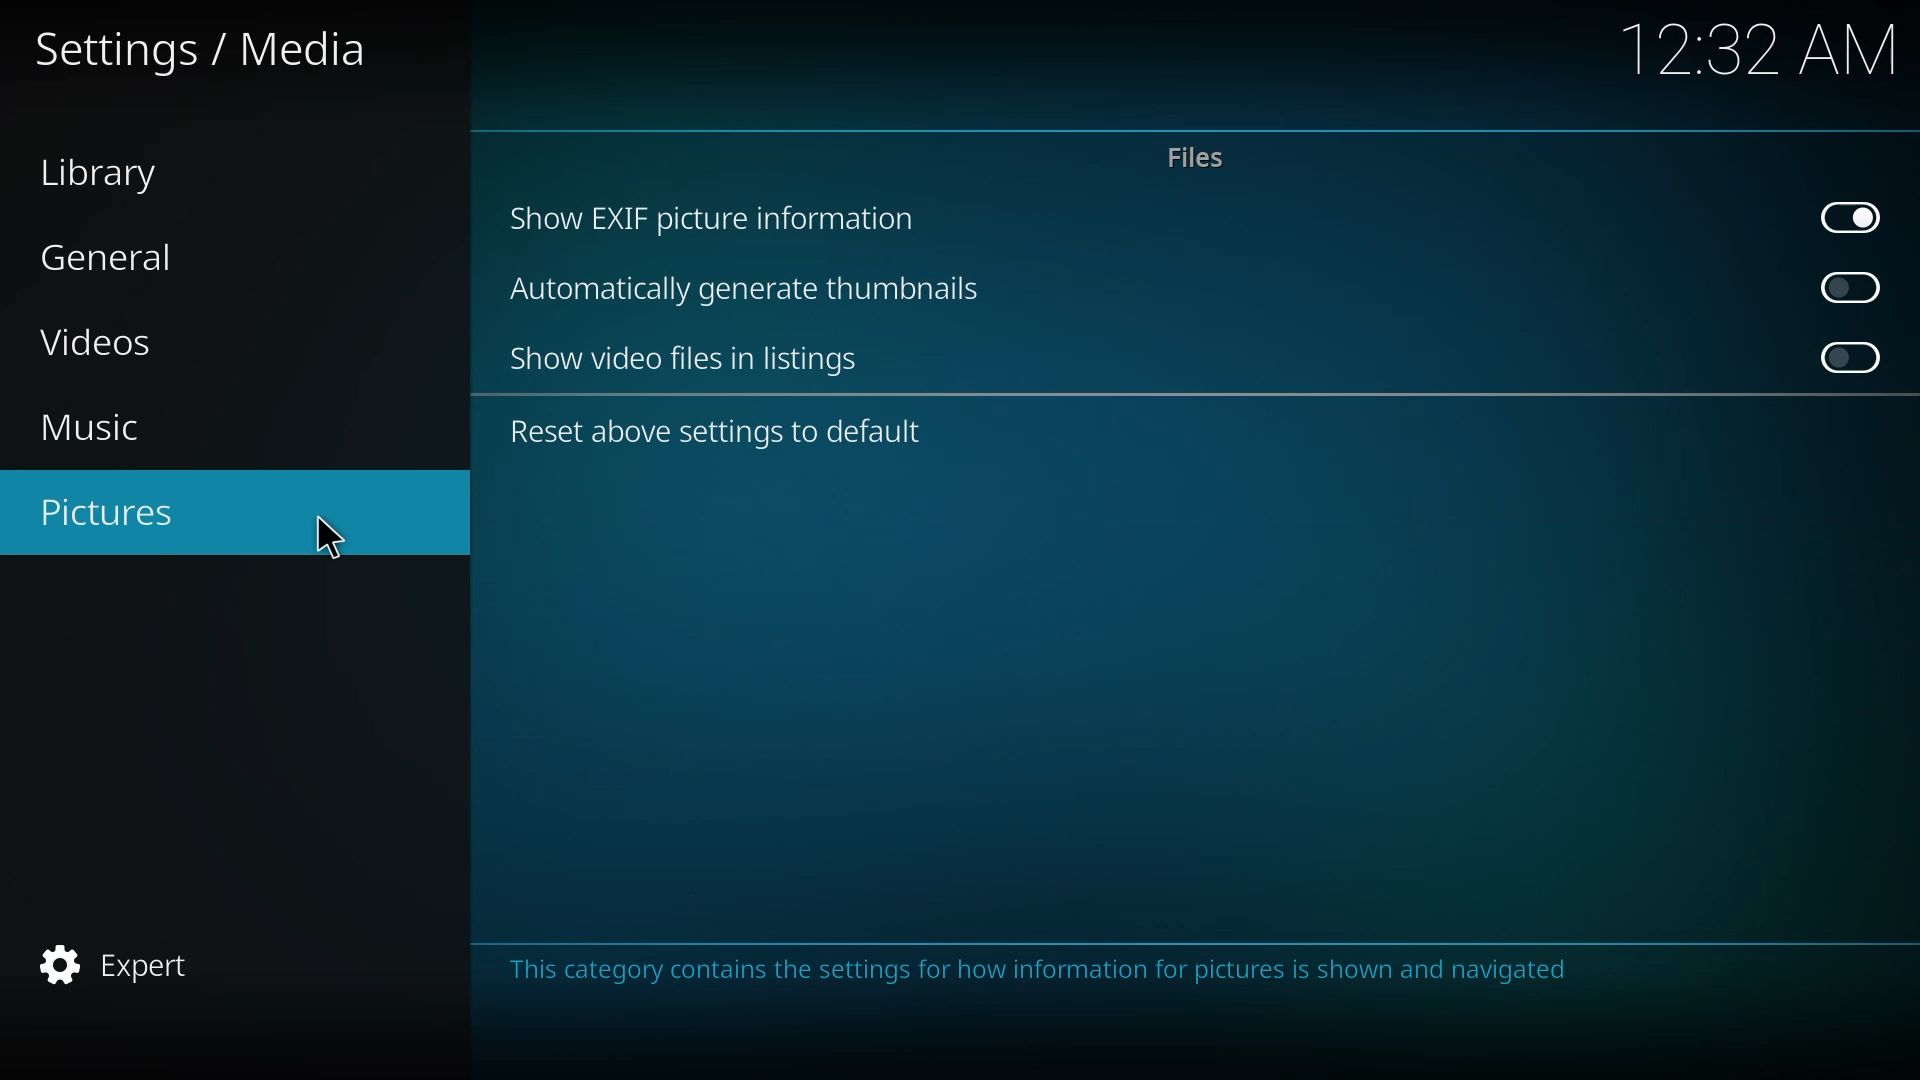 Image resolution: width=1920 pixels, height=1080 pixels. Describe the element at coordinates (758, 290) in the screenshot. I see `automatically generate thumbnails` at that location.